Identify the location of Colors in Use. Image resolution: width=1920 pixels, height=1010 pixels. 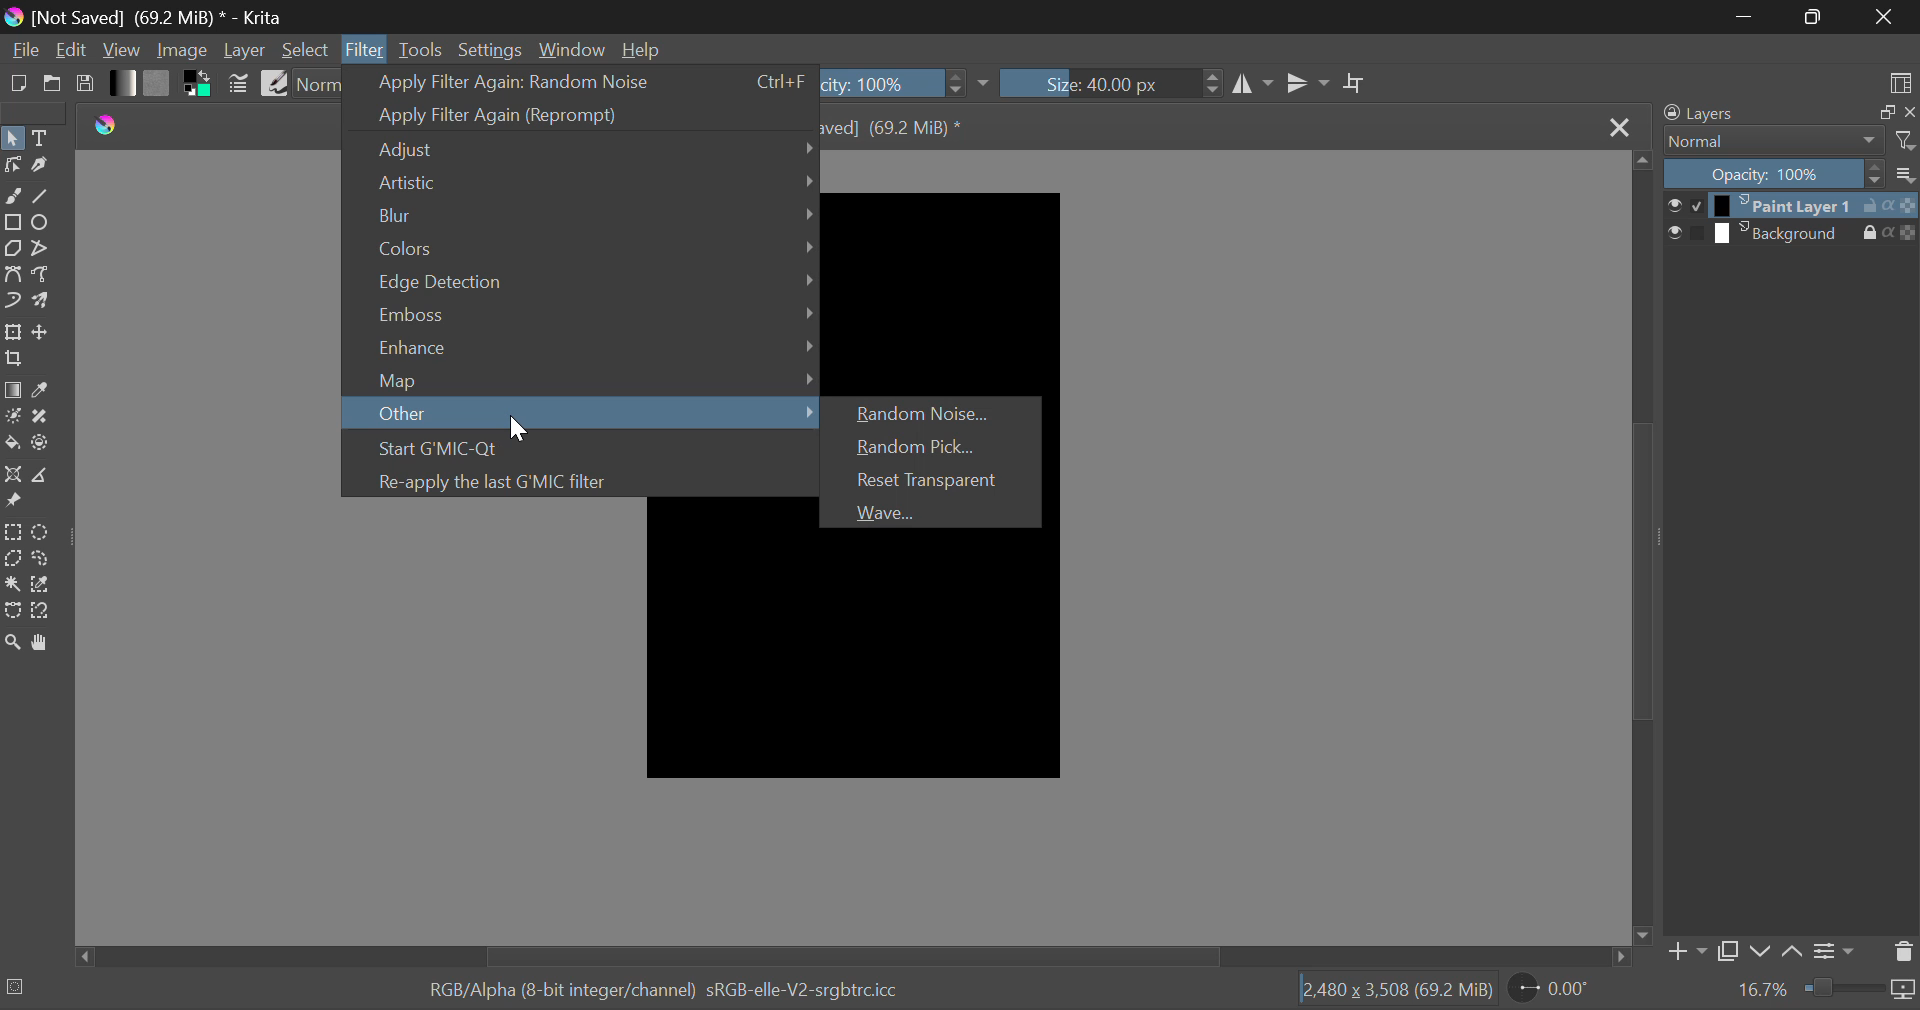
(199, 84).